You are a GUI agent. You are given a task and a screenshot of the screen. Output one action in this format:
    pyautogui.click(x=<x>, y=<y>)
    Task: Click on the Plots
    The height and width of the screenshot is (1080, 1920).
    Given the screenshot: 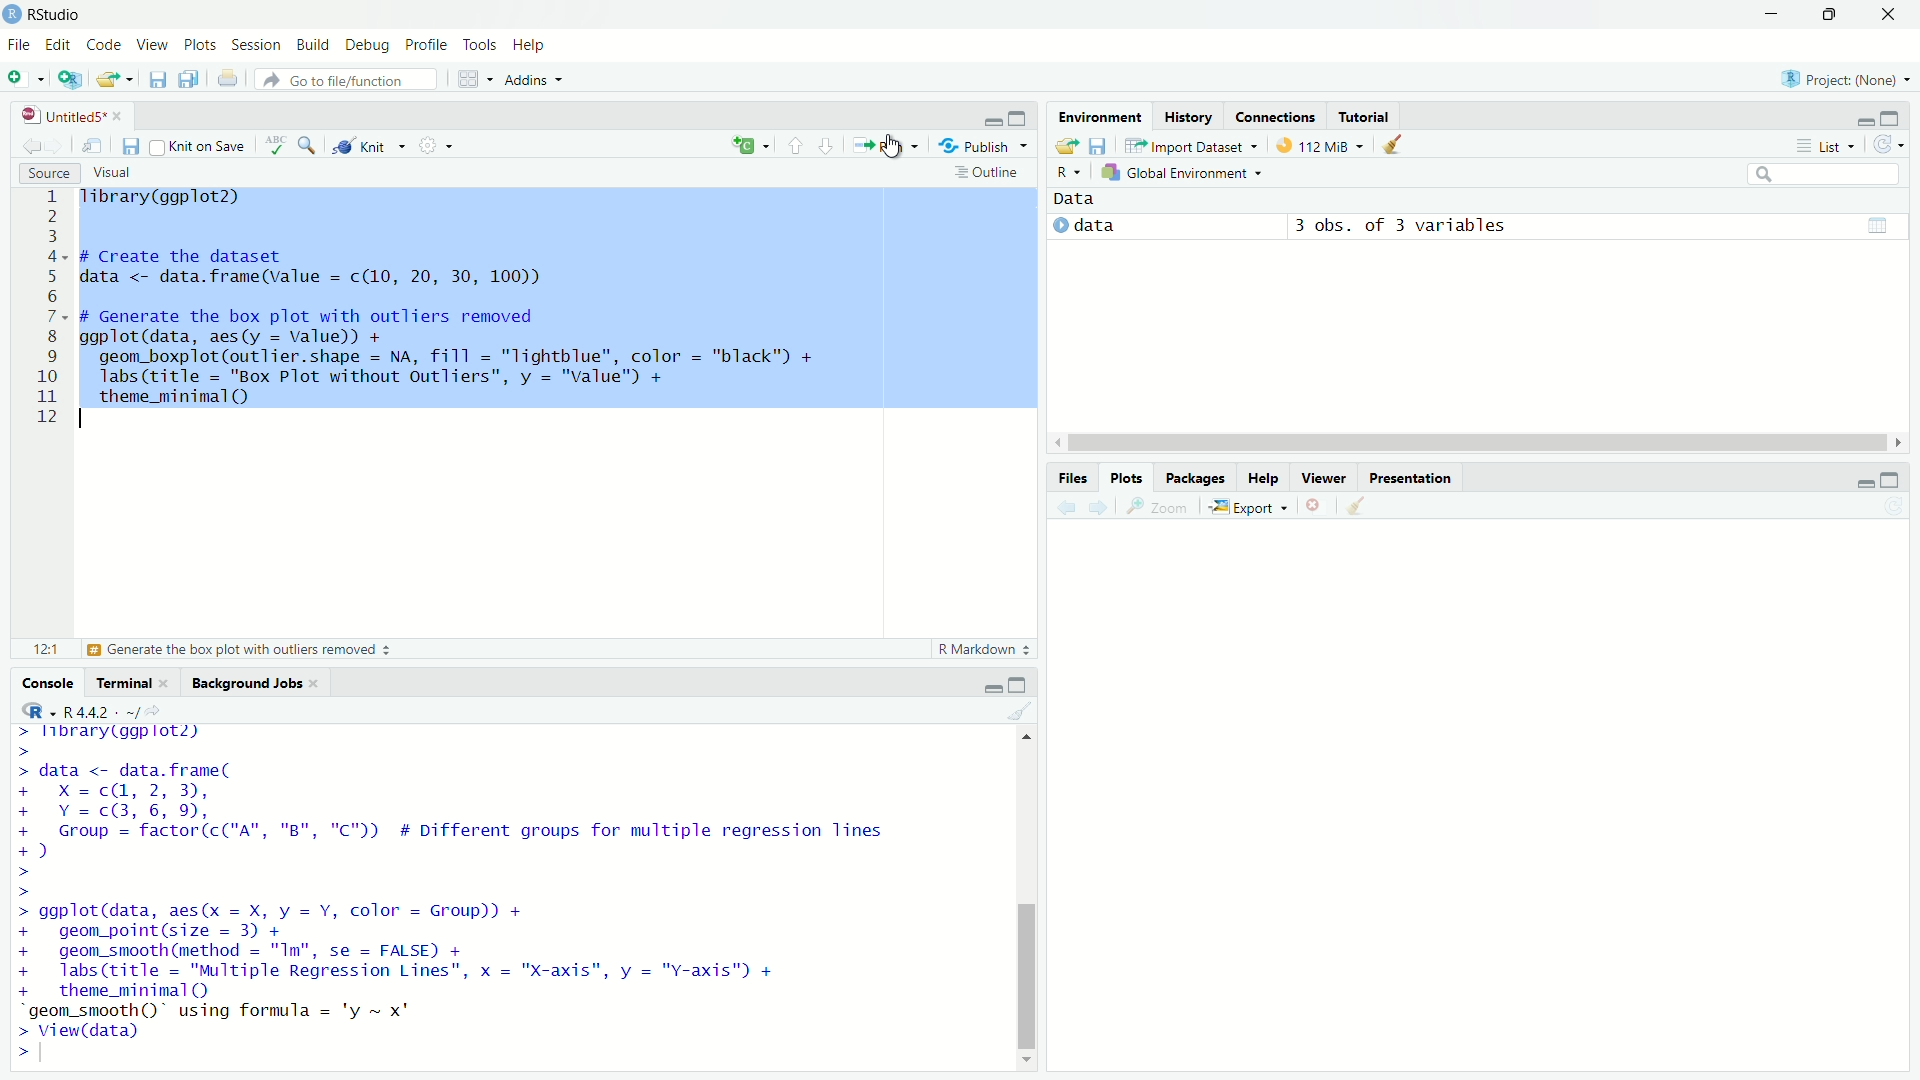 What is the action you would take?
    pyautogui.click(x=1120, y=477)
    